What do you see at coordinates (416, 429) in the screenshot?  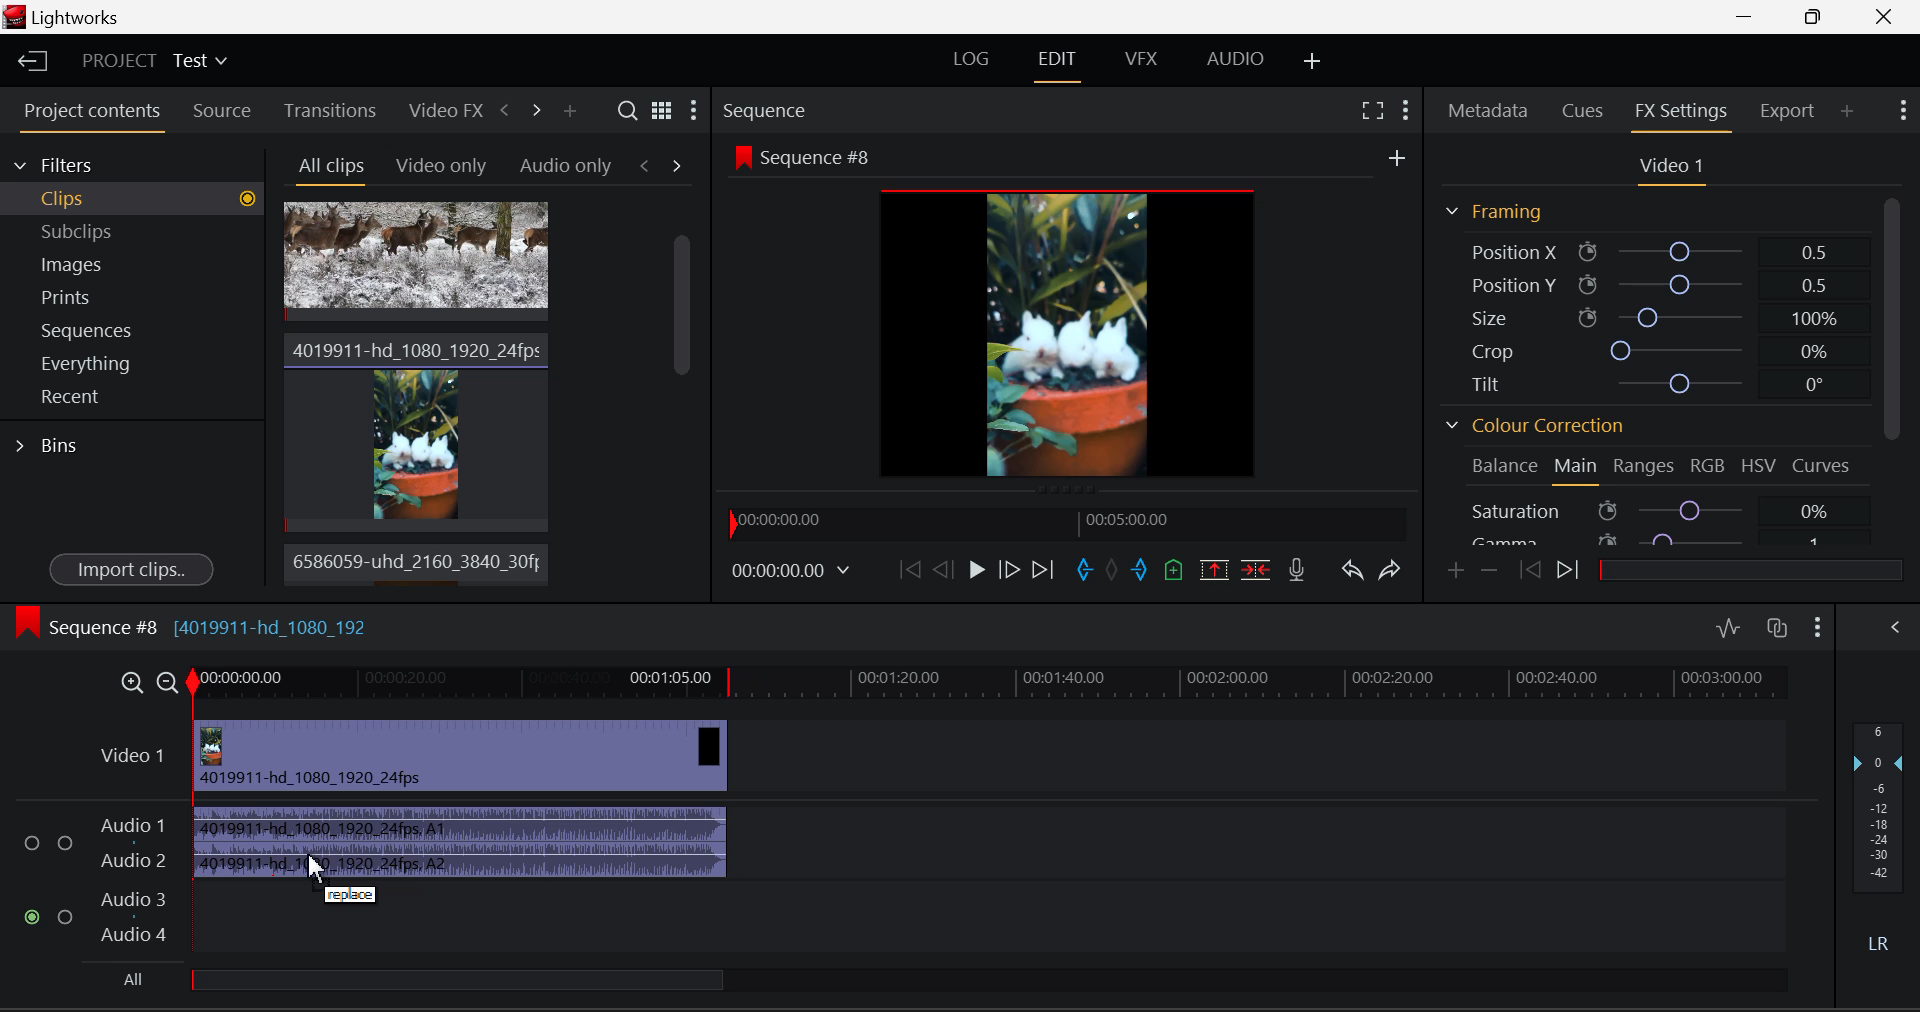 I see `File 2` at bounding box center [416, 429].